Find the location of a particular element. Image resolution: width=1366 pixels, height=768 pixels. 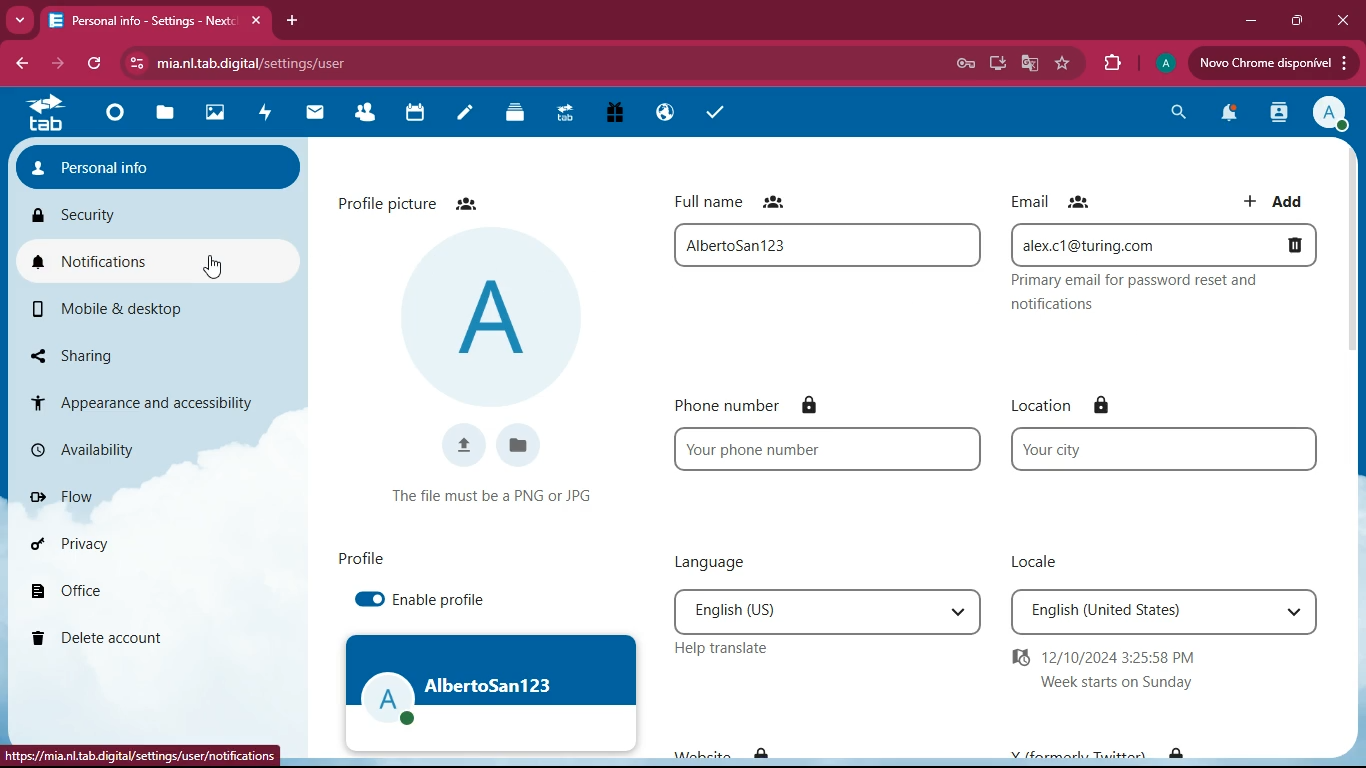

phone number is located at coordinates (751, 404).